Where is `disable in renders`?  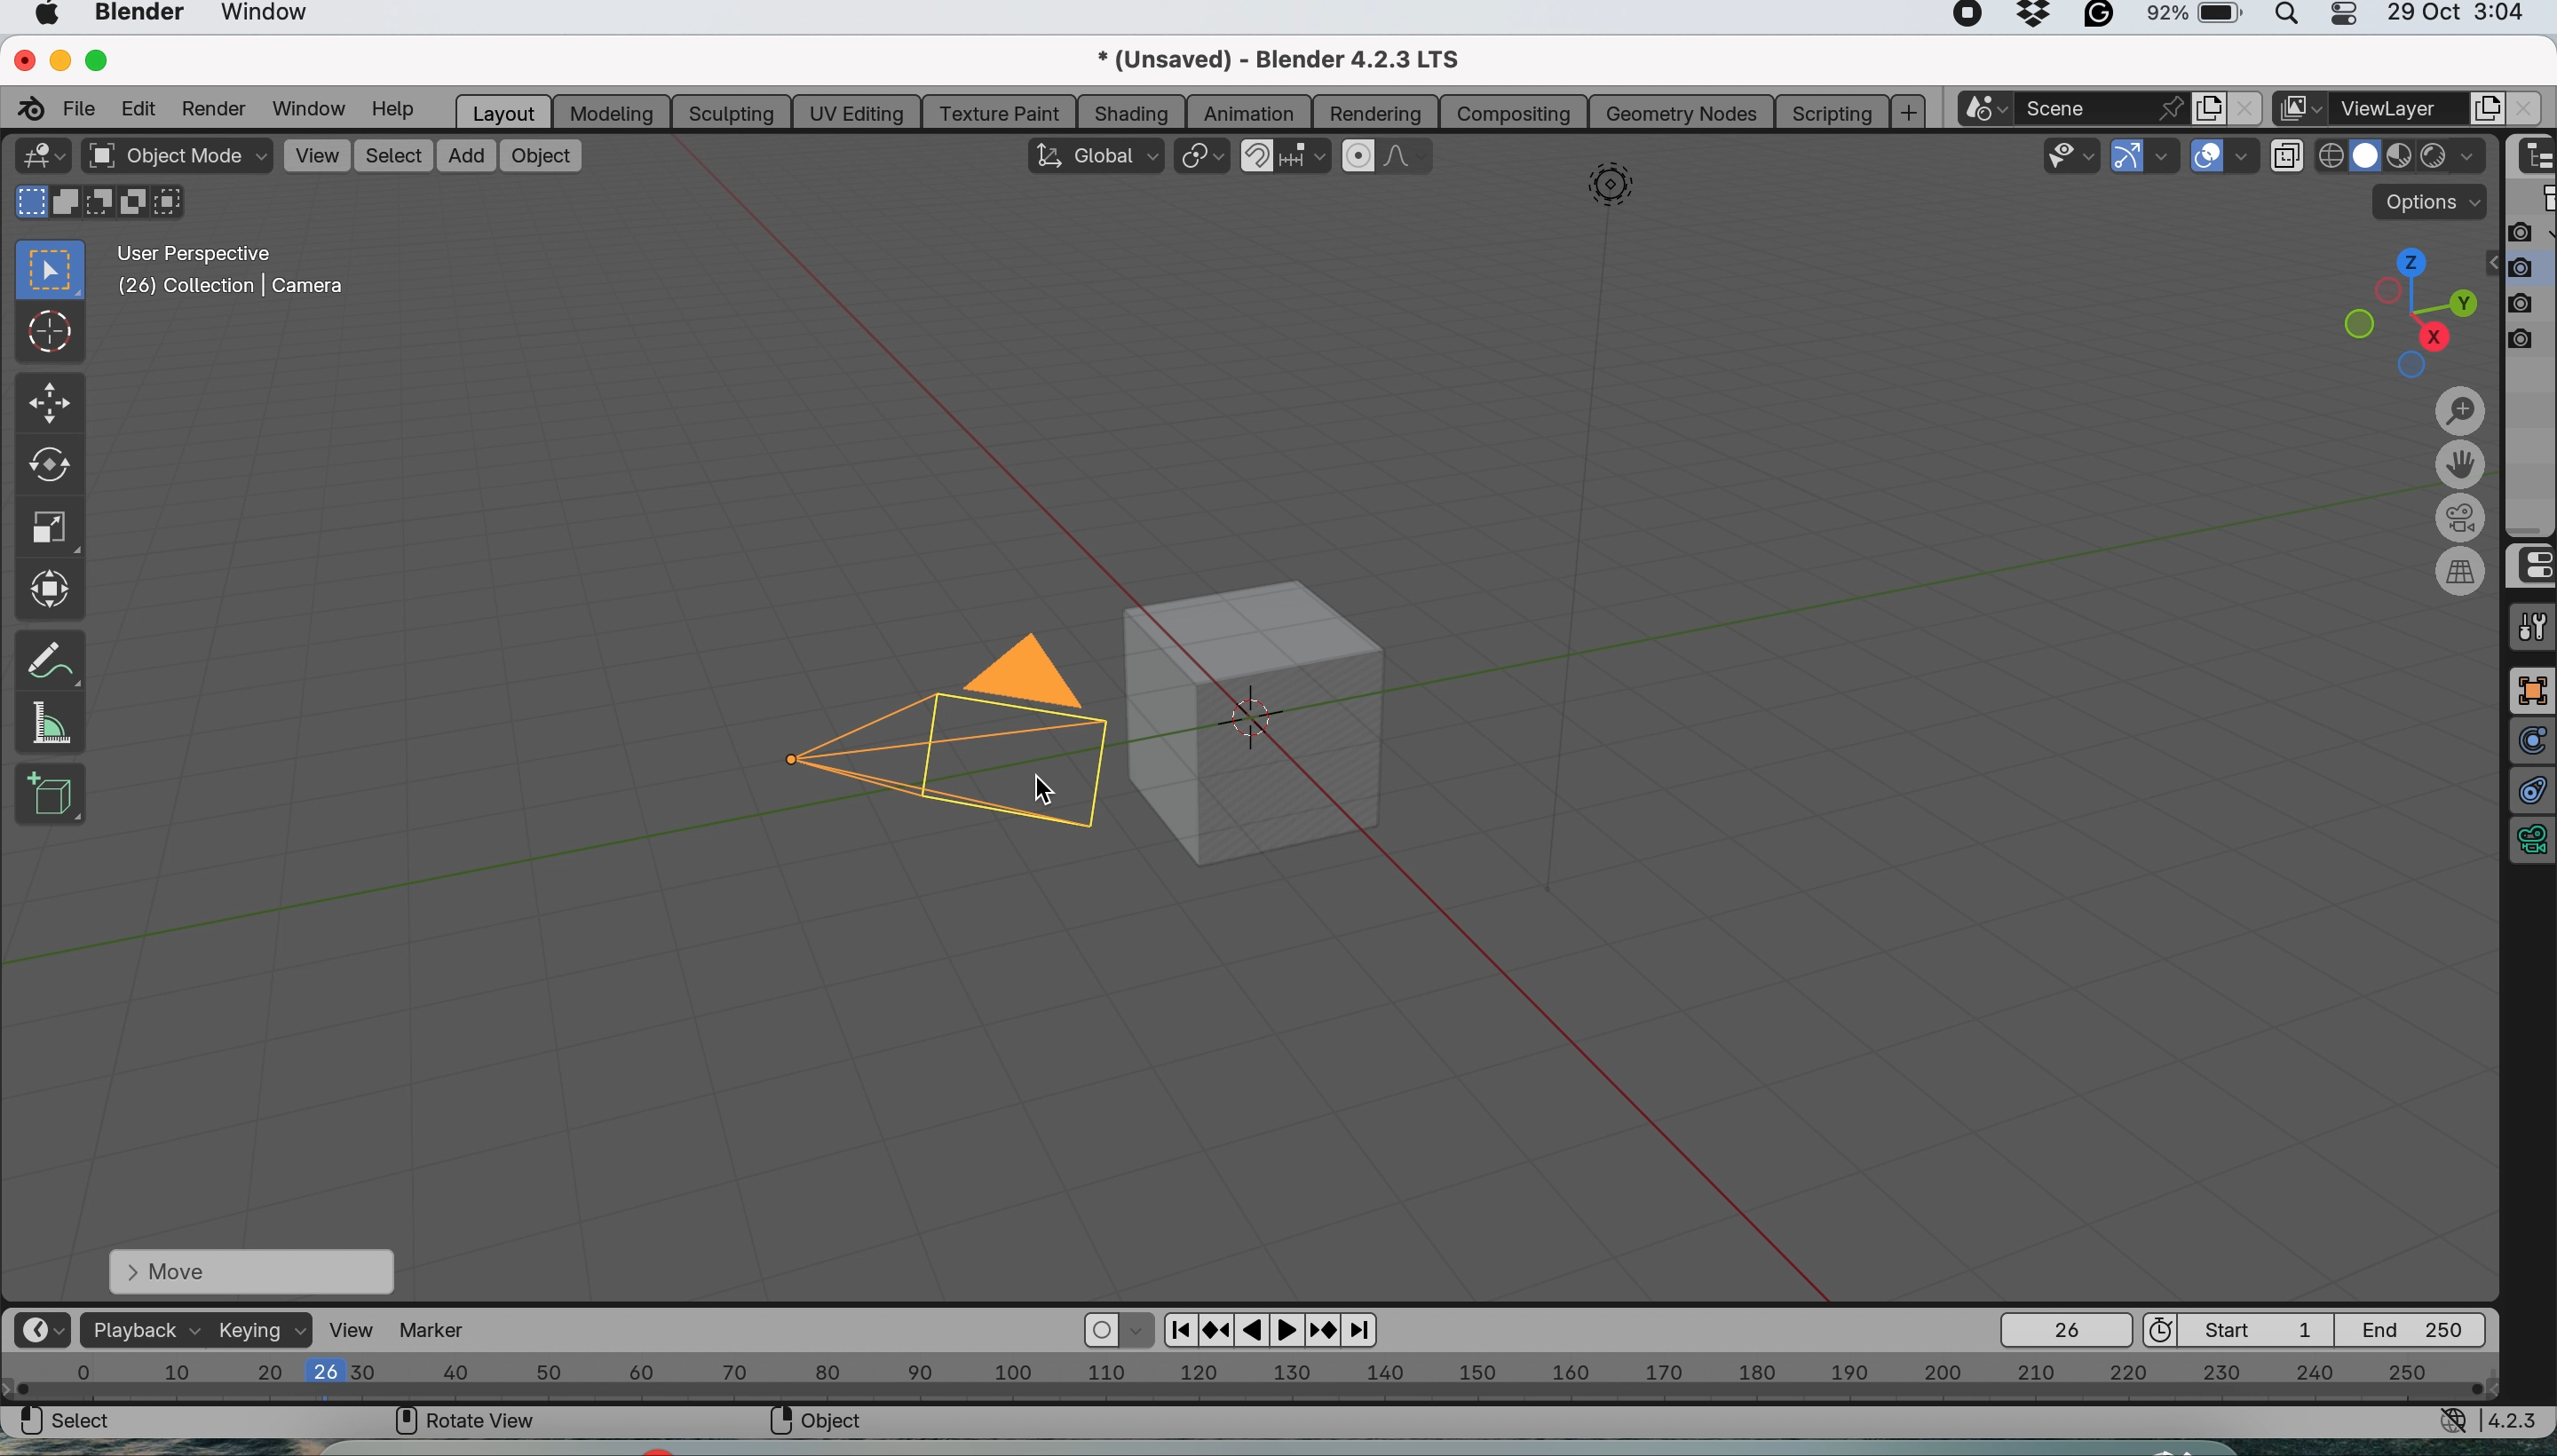 disable in renders is located at coordinates (2530, 302).